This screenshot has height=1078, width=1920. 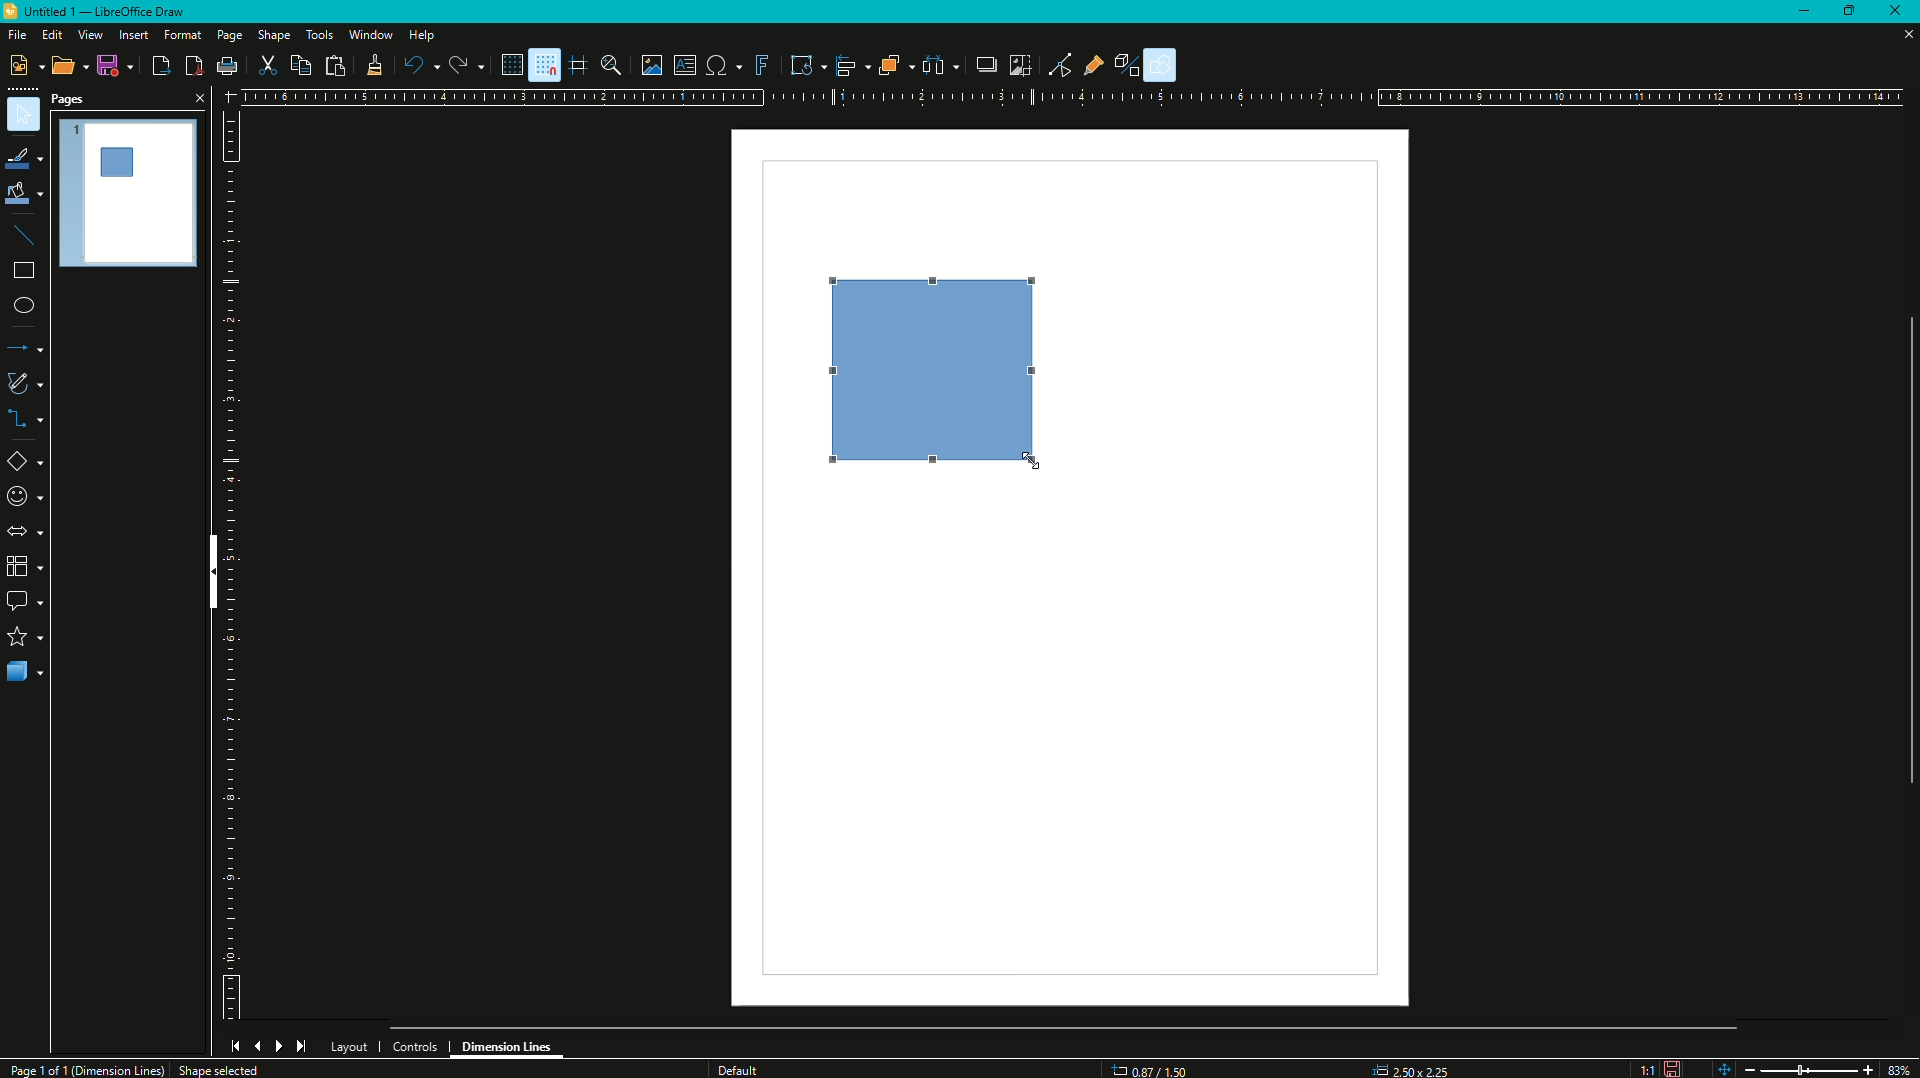 I want to click on Scroll, so click(x=1065, y=1025).